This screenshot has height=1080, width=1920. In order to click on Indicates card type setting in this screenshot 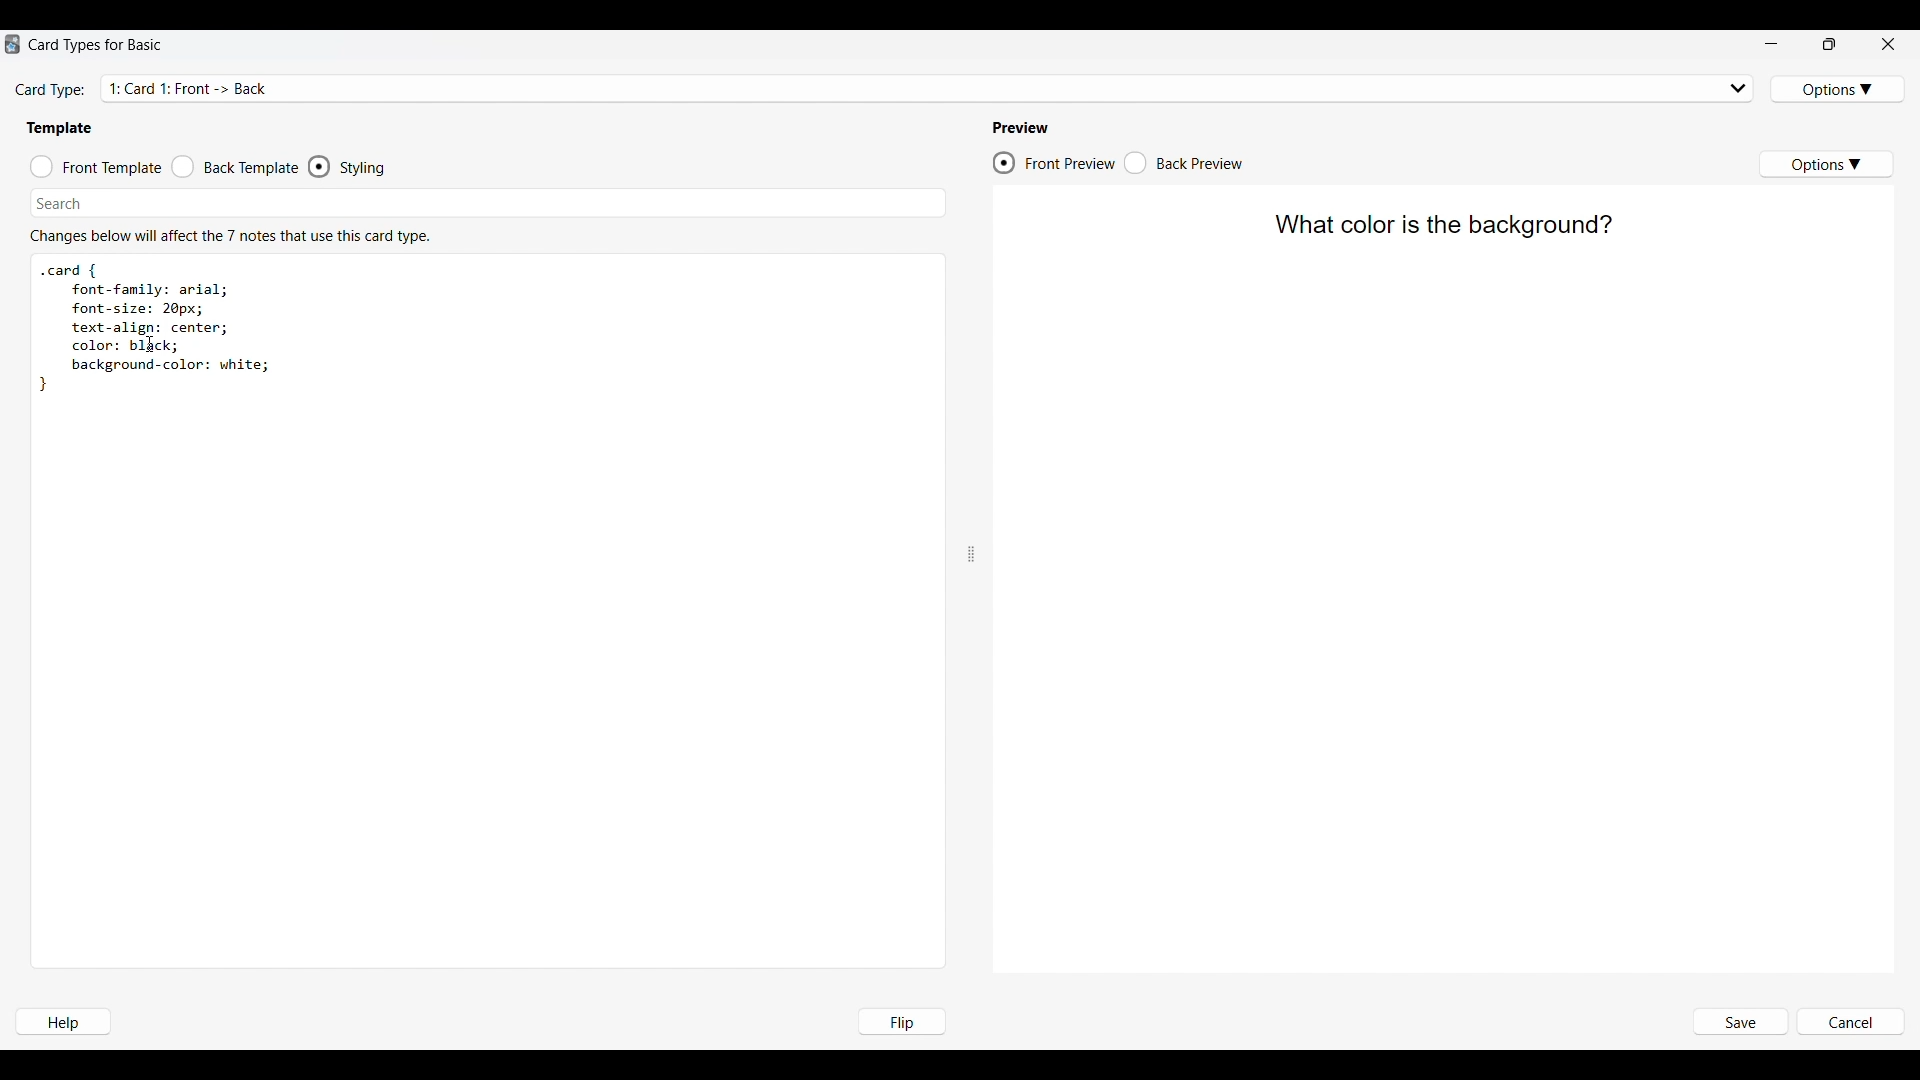, I will do `click(51, 91)`.